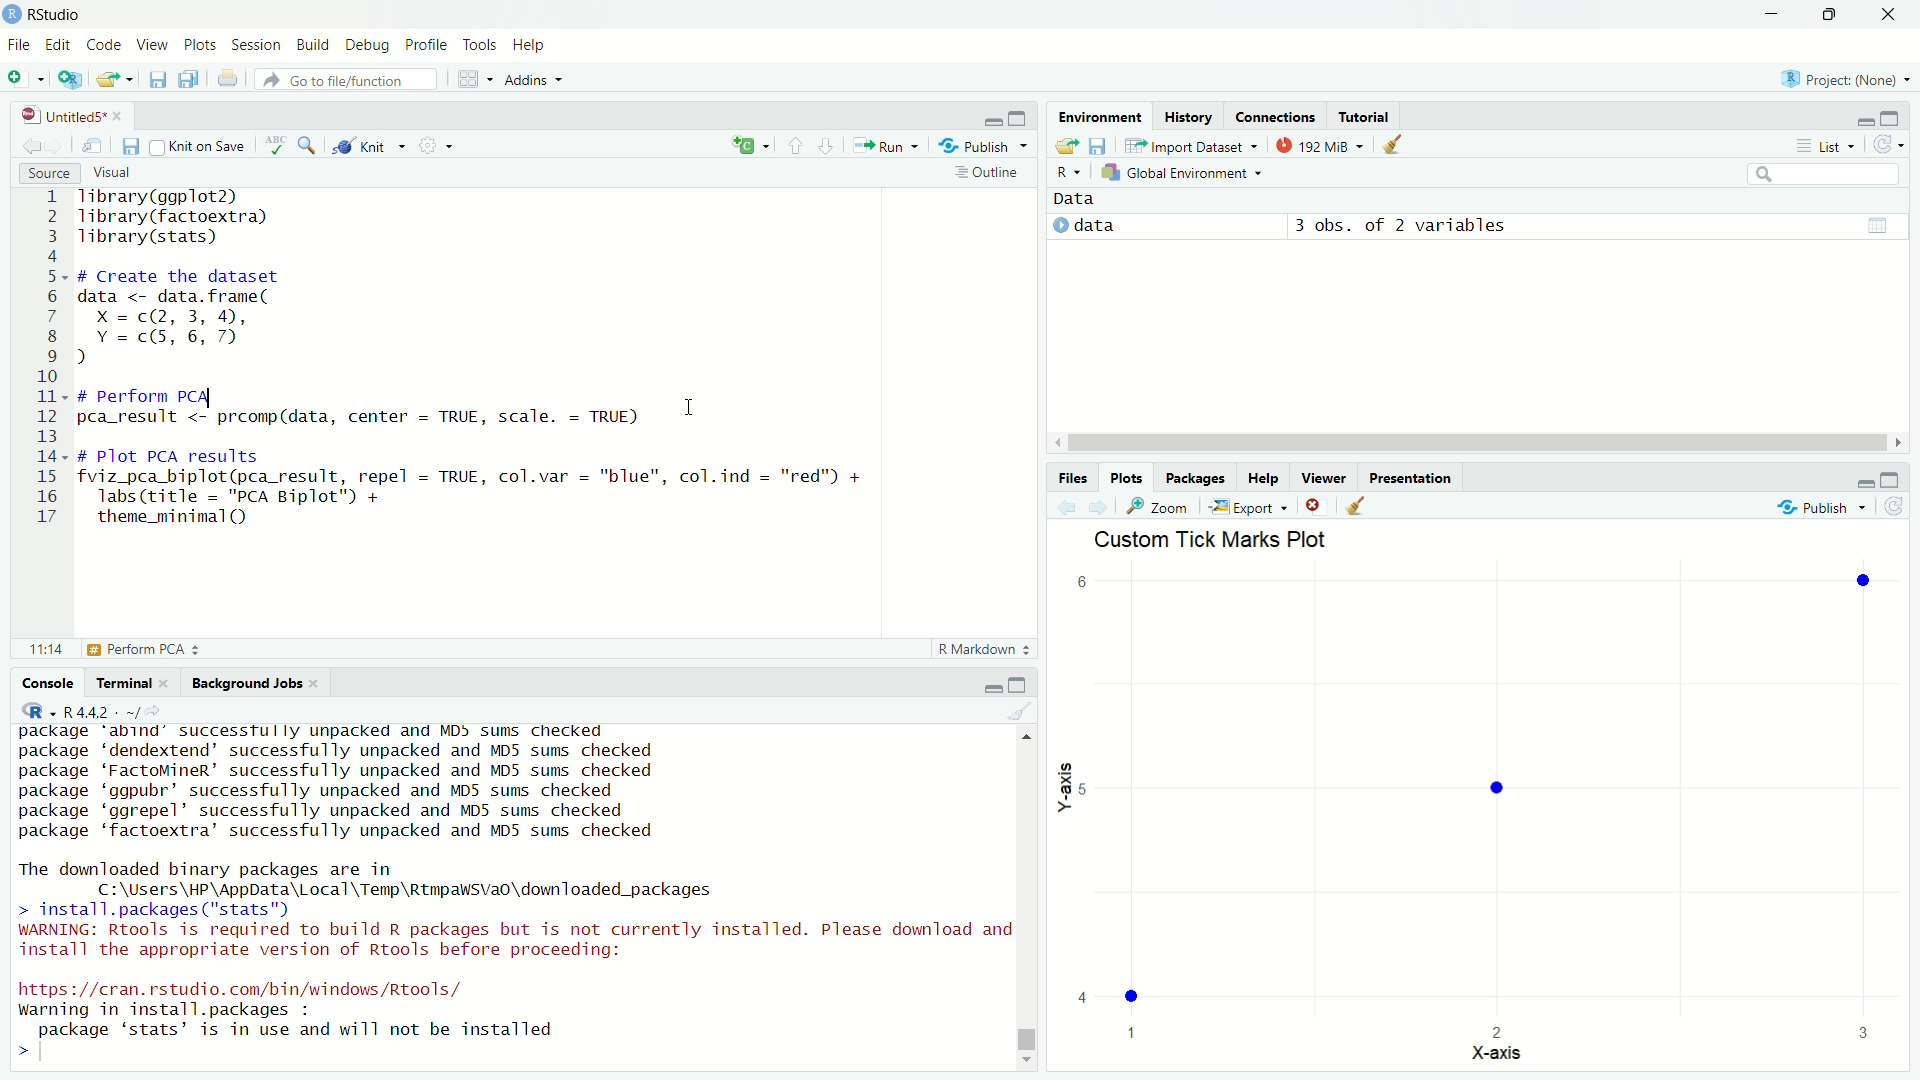 Image resolution: width=1920 pixels, height=1080 pixels. What do you see at coordinates (1186, 173) in the screenshot?
I see `global environment` at bounding box center [1186, 173].